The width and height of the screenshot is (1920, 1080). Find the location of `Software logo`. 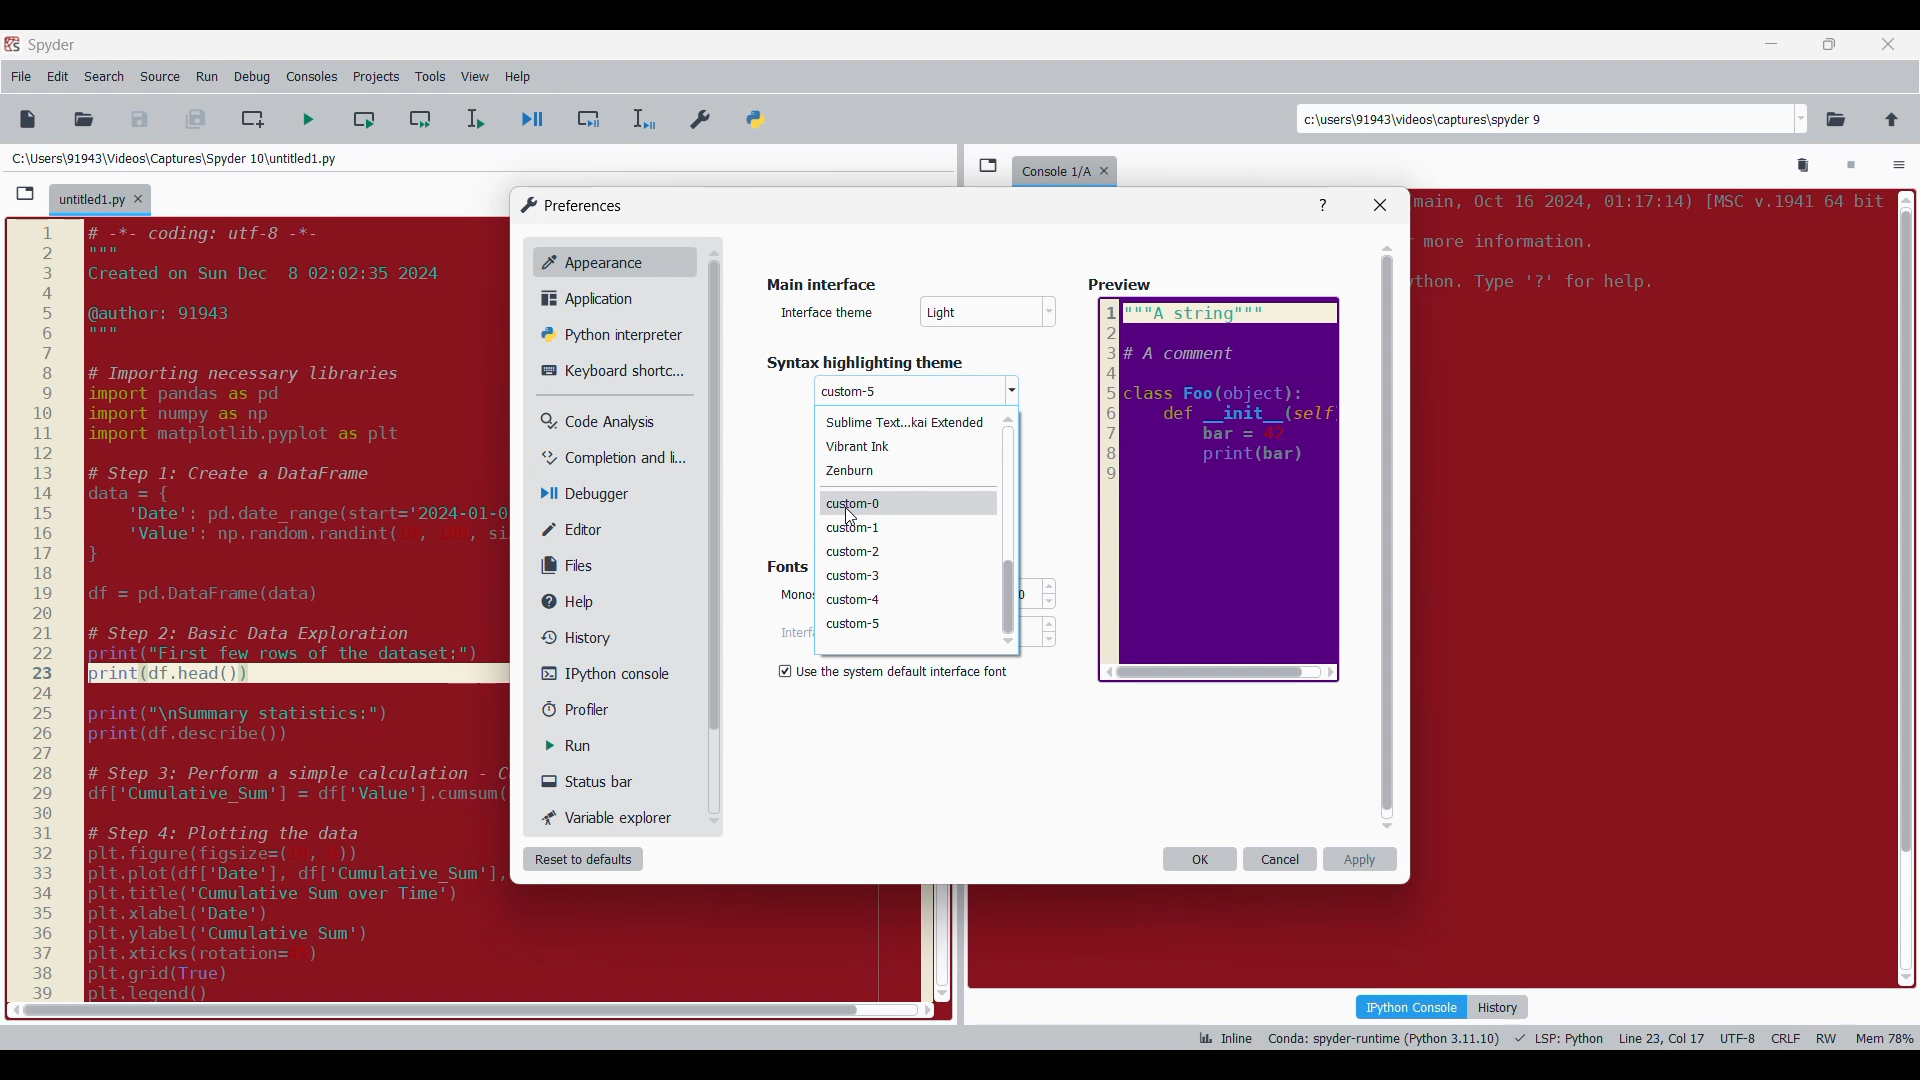

Software logo is located at coordinates (12, 43).